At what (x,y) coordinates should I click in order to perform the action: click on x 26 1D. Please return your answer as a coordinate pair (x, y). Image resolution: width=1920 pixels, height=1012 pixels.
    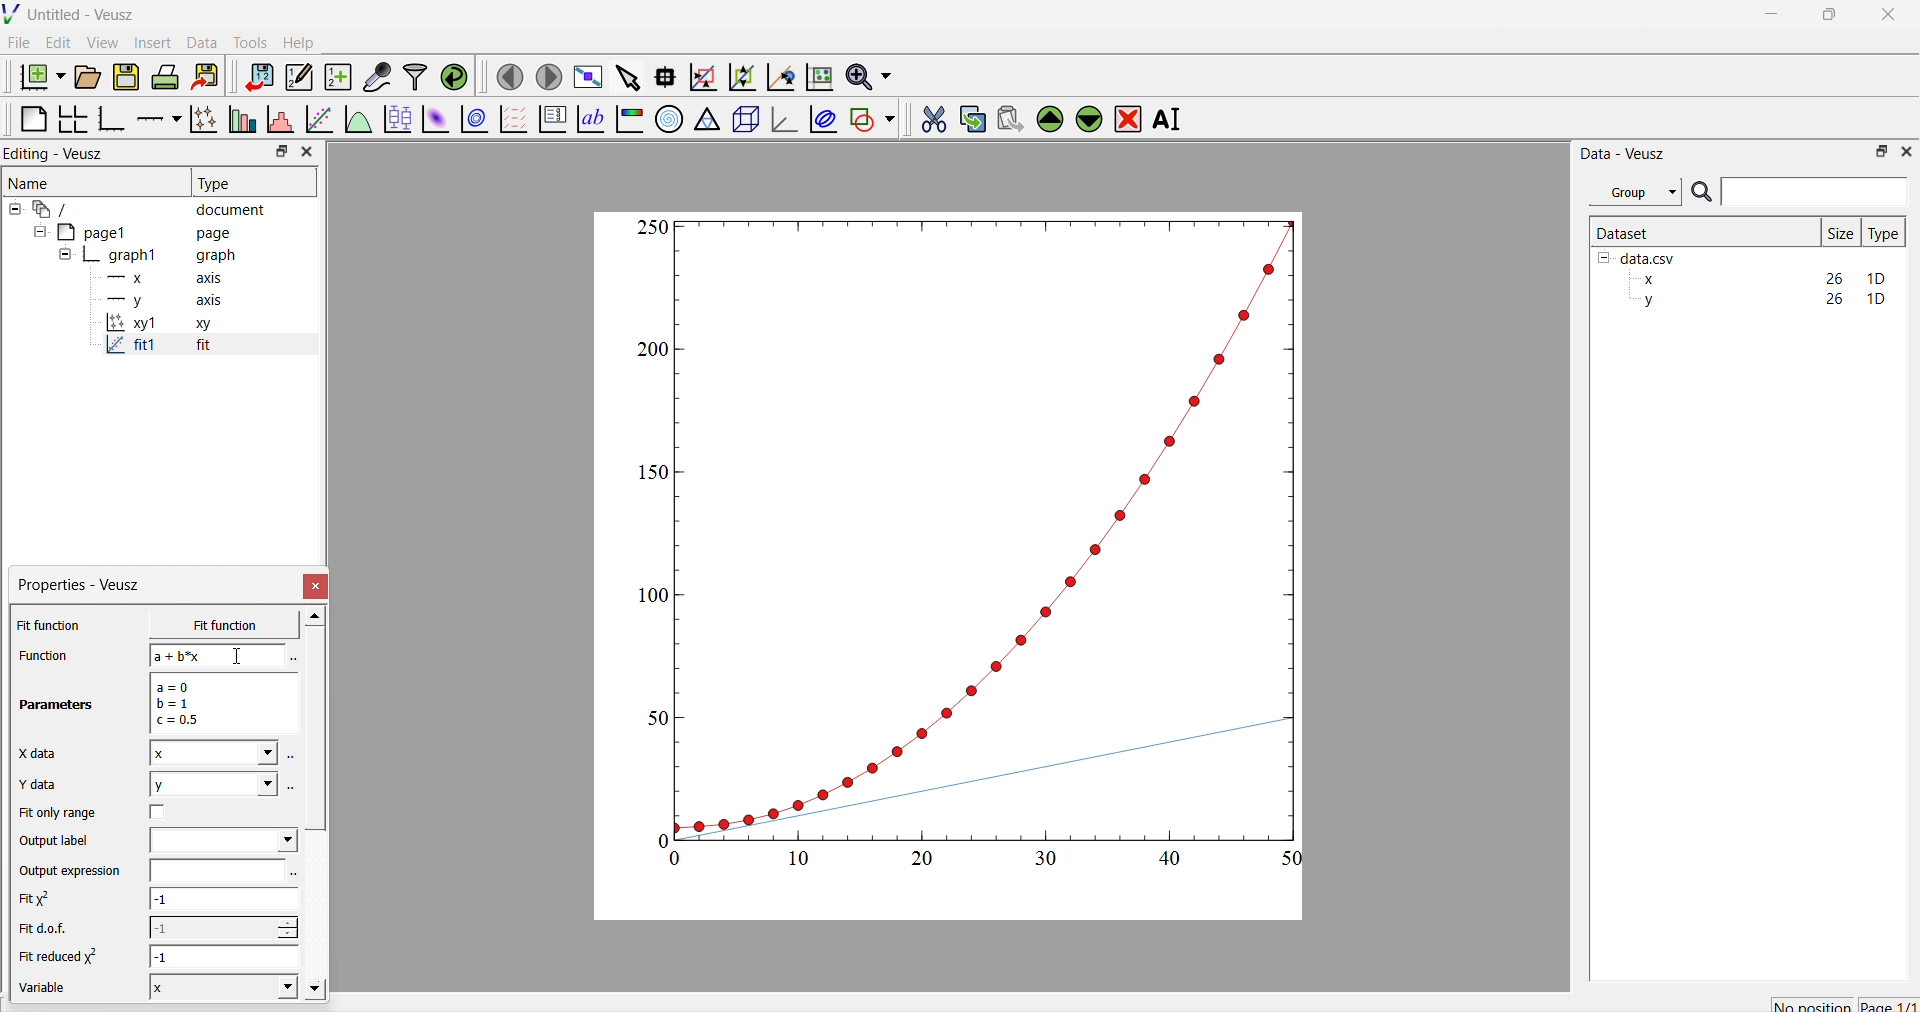
    Looking at the image, I should click on (1759, 279).